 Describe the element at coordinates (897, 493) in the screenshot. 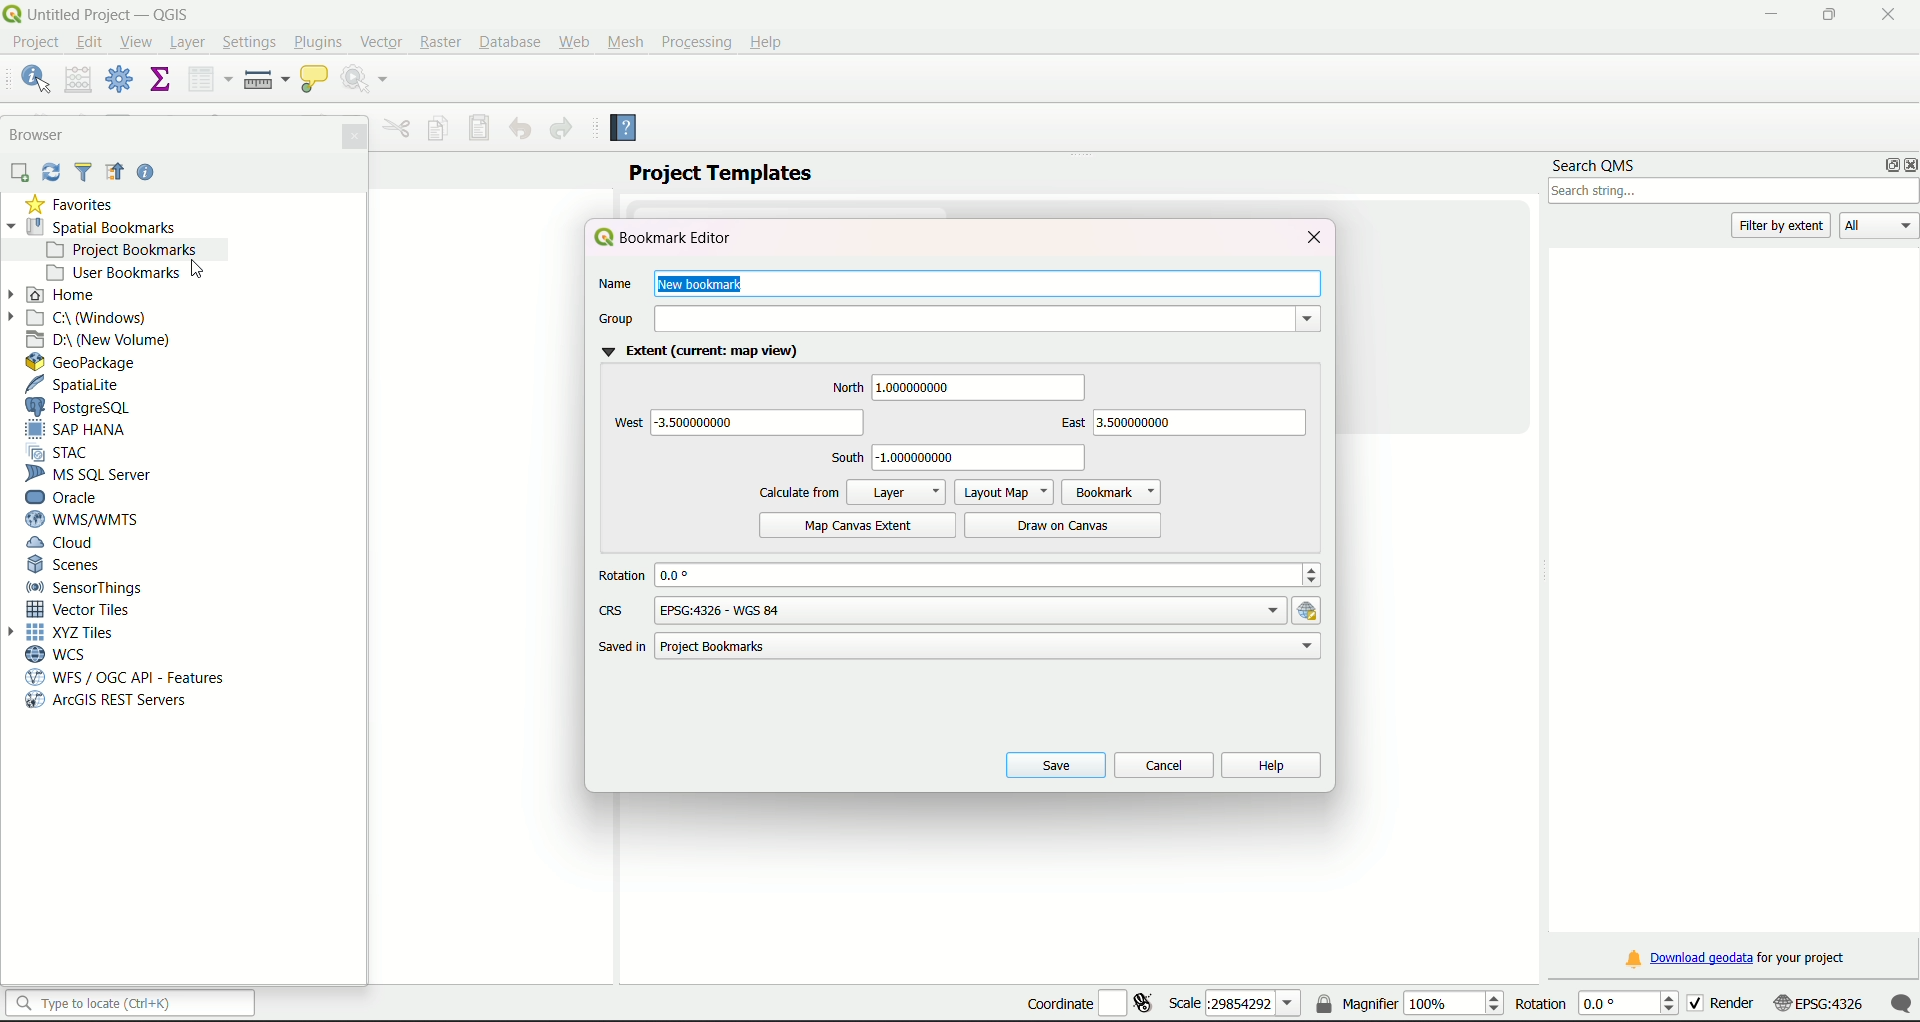

I see `Layer` at that location.